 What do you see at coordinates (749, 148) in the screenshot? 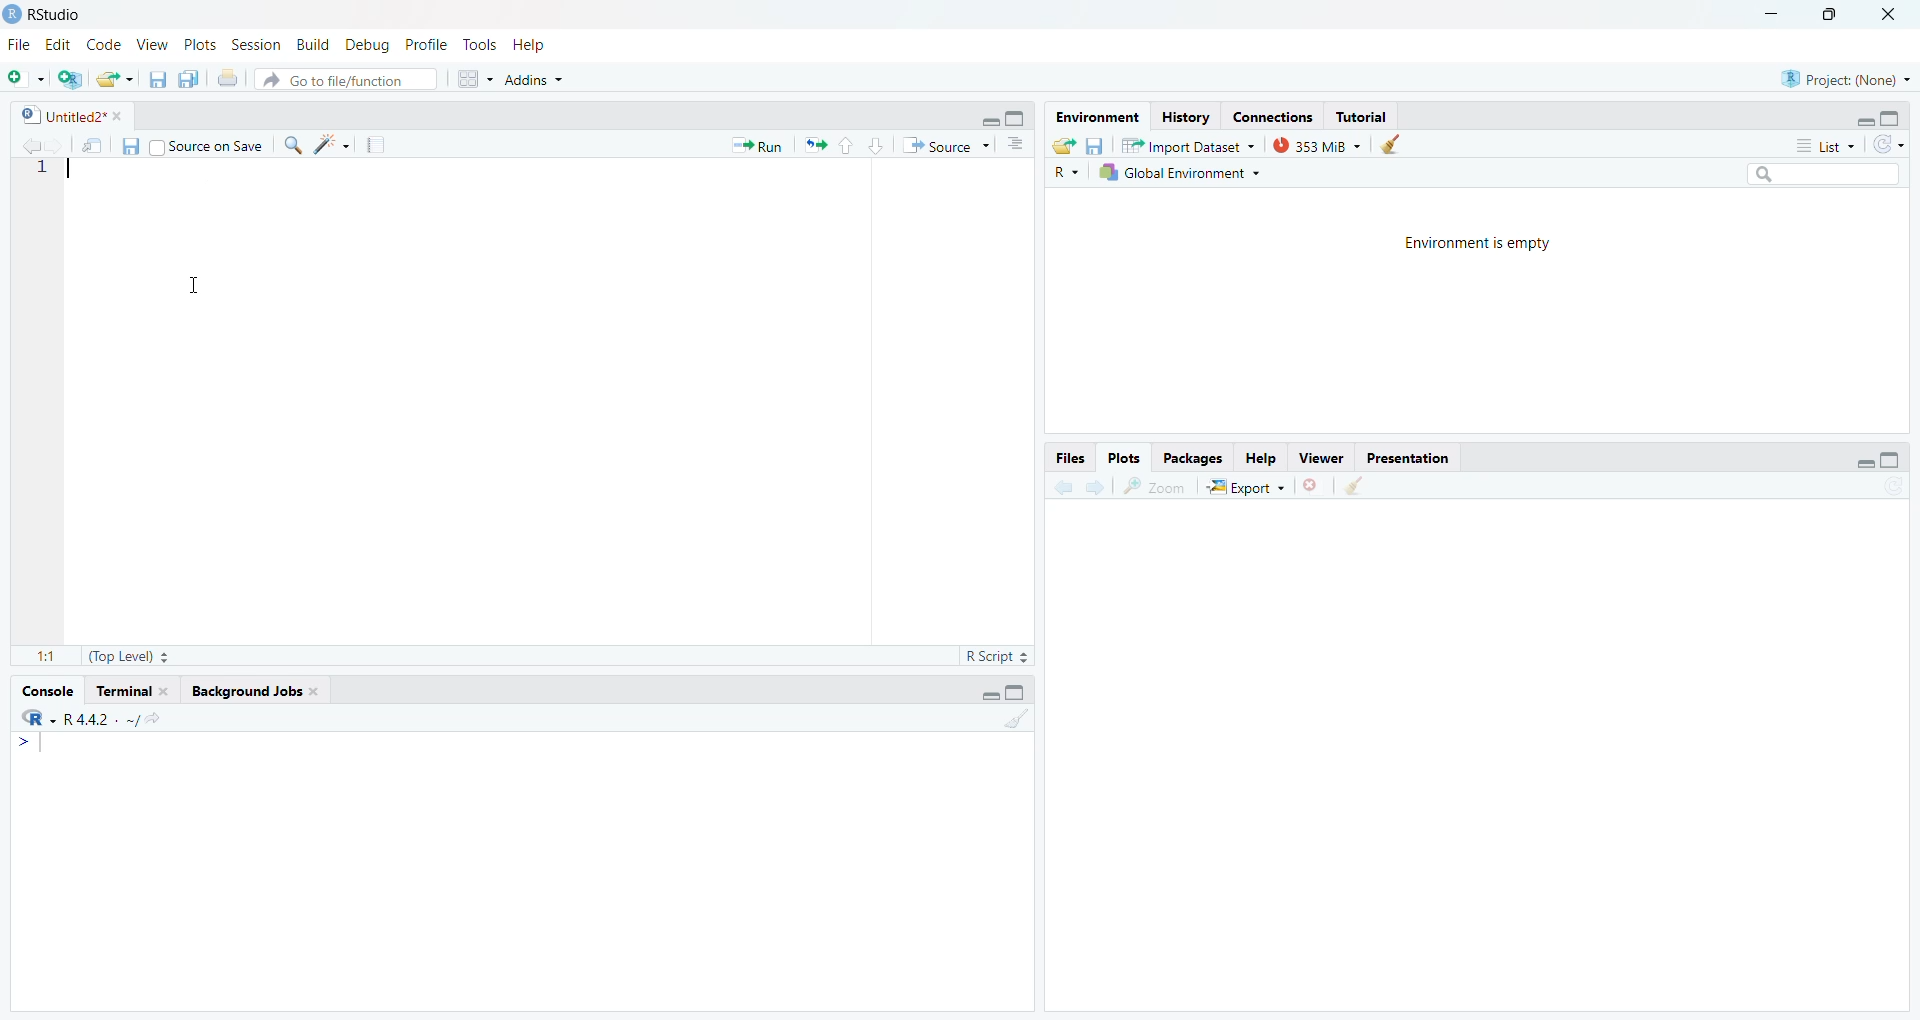
I see `* Run` at bounding box center [749, 148].